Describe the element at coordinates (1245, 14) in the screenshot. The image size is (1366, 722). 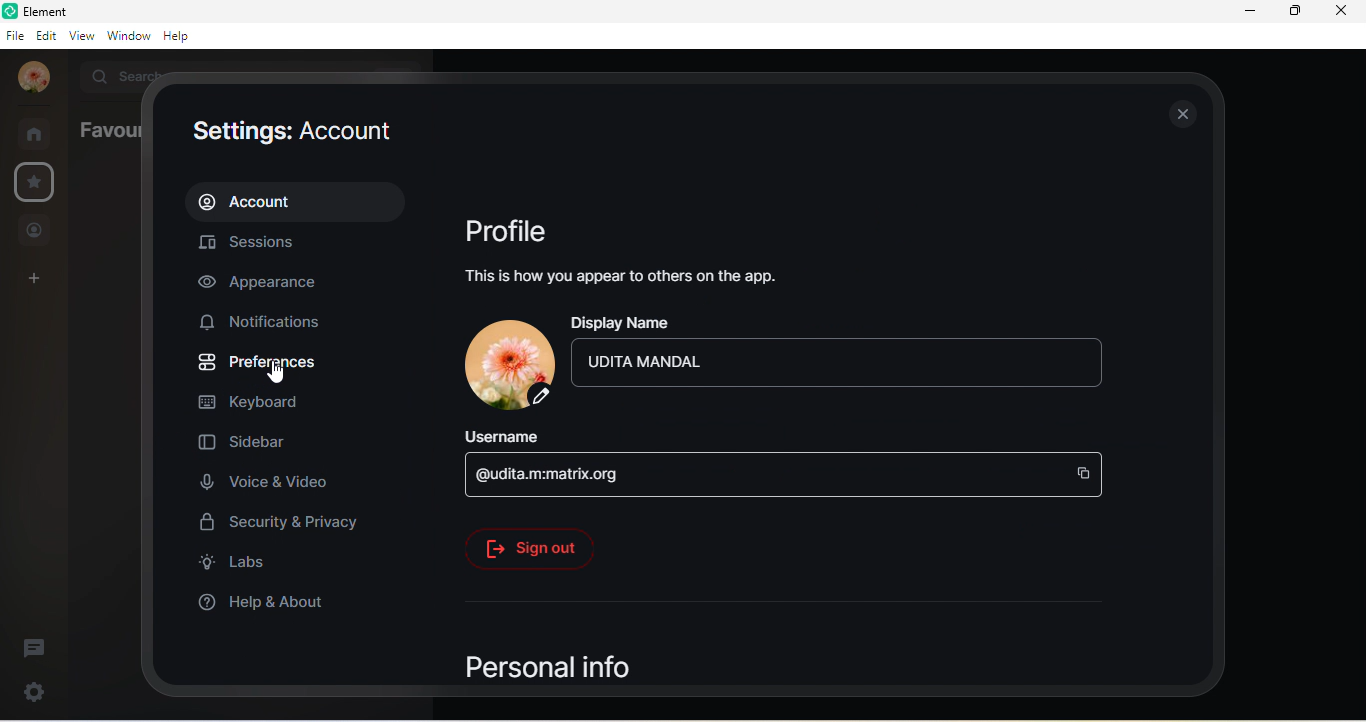
I see `minimize` at that location.